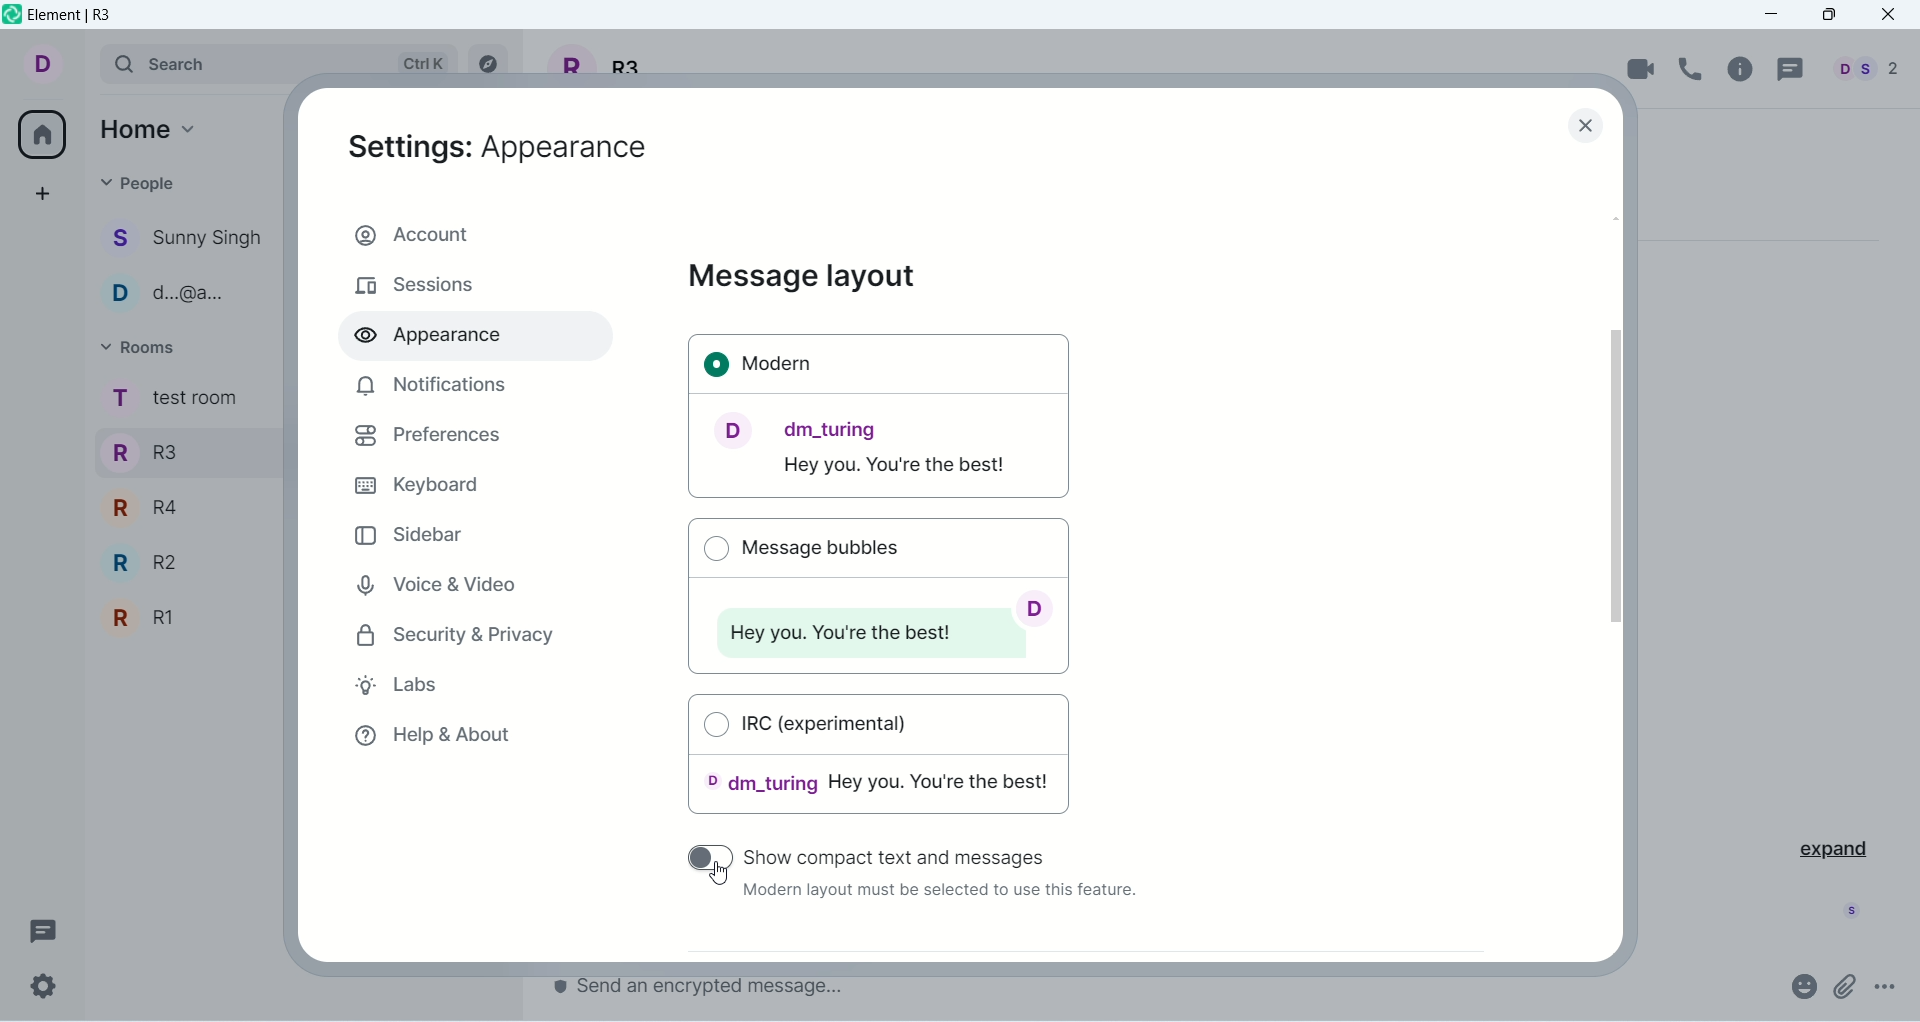 The image size is (1920, 1022). What do you see at coordinates (187, 241) in the screenshot?
I see `people` at bounding box center [187, 241].